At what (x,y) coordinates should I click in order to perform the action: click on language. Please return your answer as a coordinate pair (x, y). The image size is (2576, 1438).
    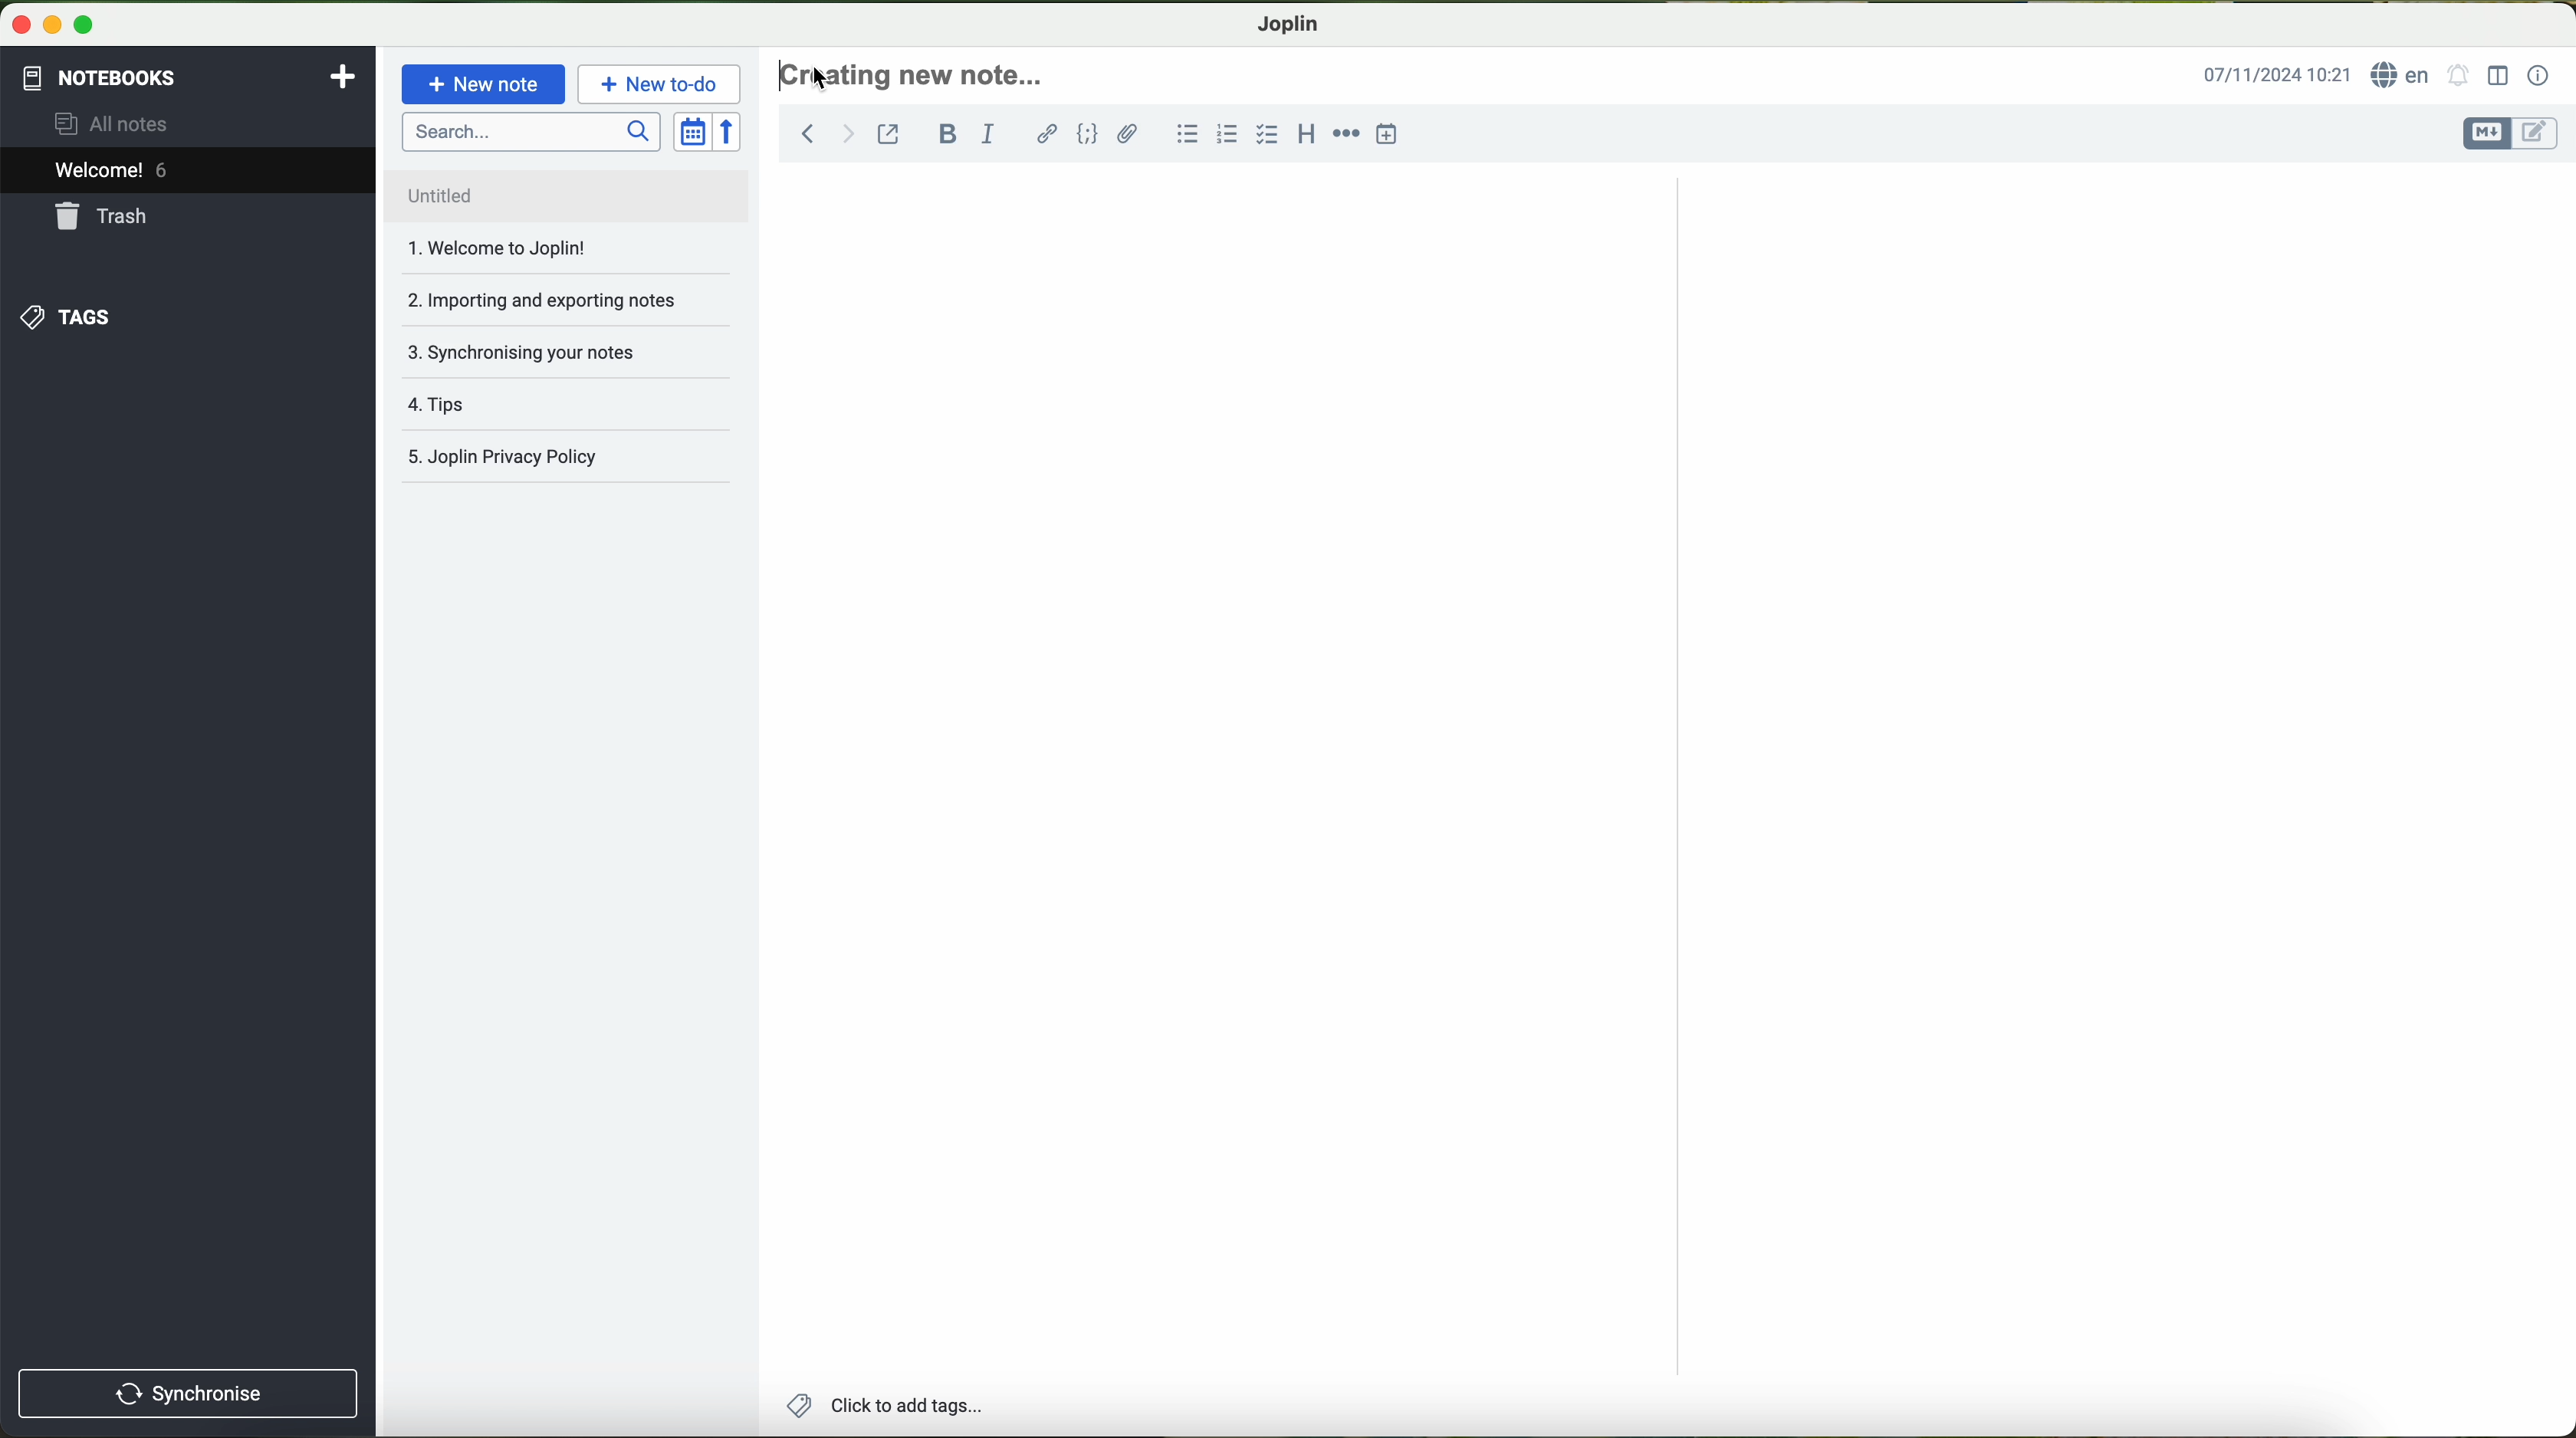
    Looking at the image, I should click on (2402, 74).